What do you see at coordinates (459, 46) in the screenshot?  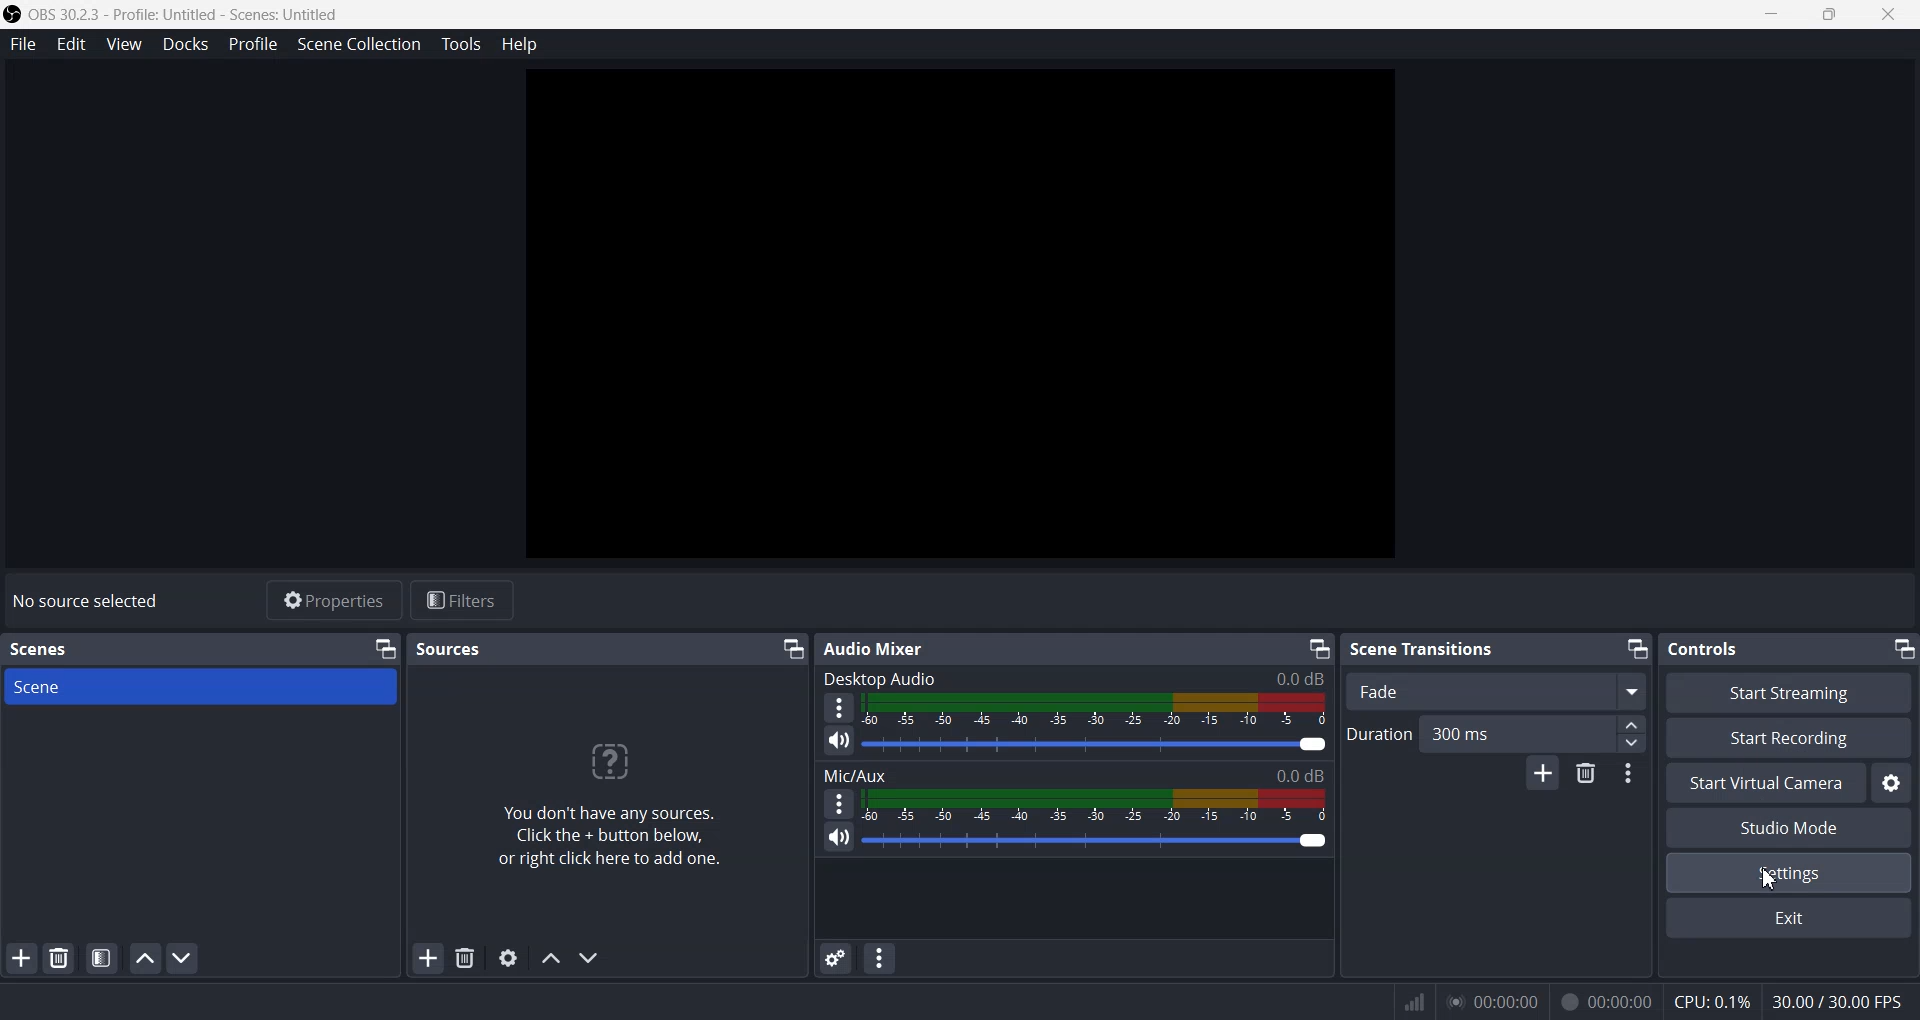 I see `Tools` at bounding box center [459, 46].